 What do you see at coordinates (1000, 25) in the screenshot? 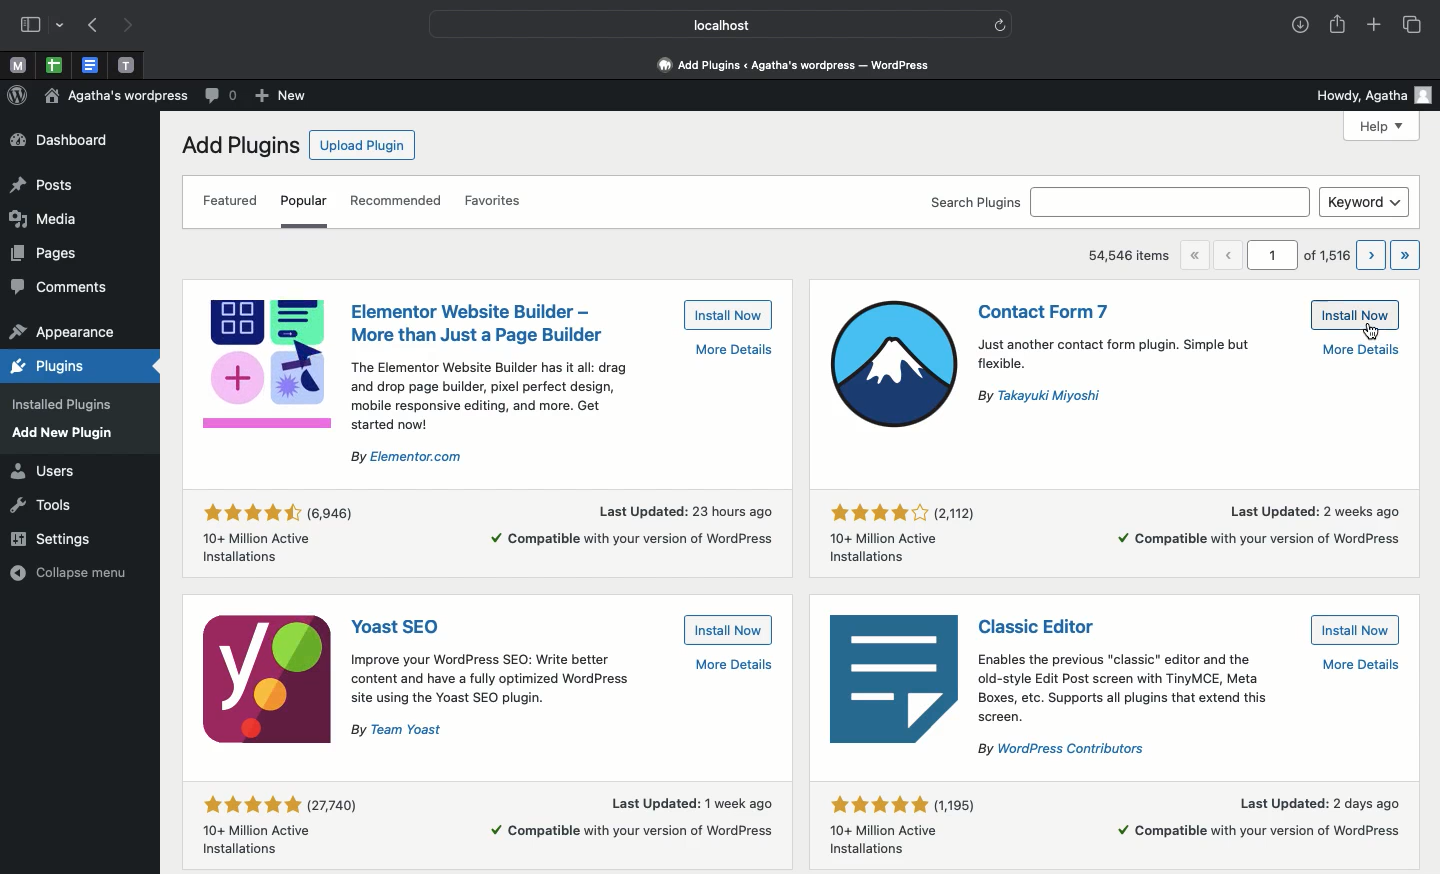
I see `refresh` at bounding box center [1000, 25].